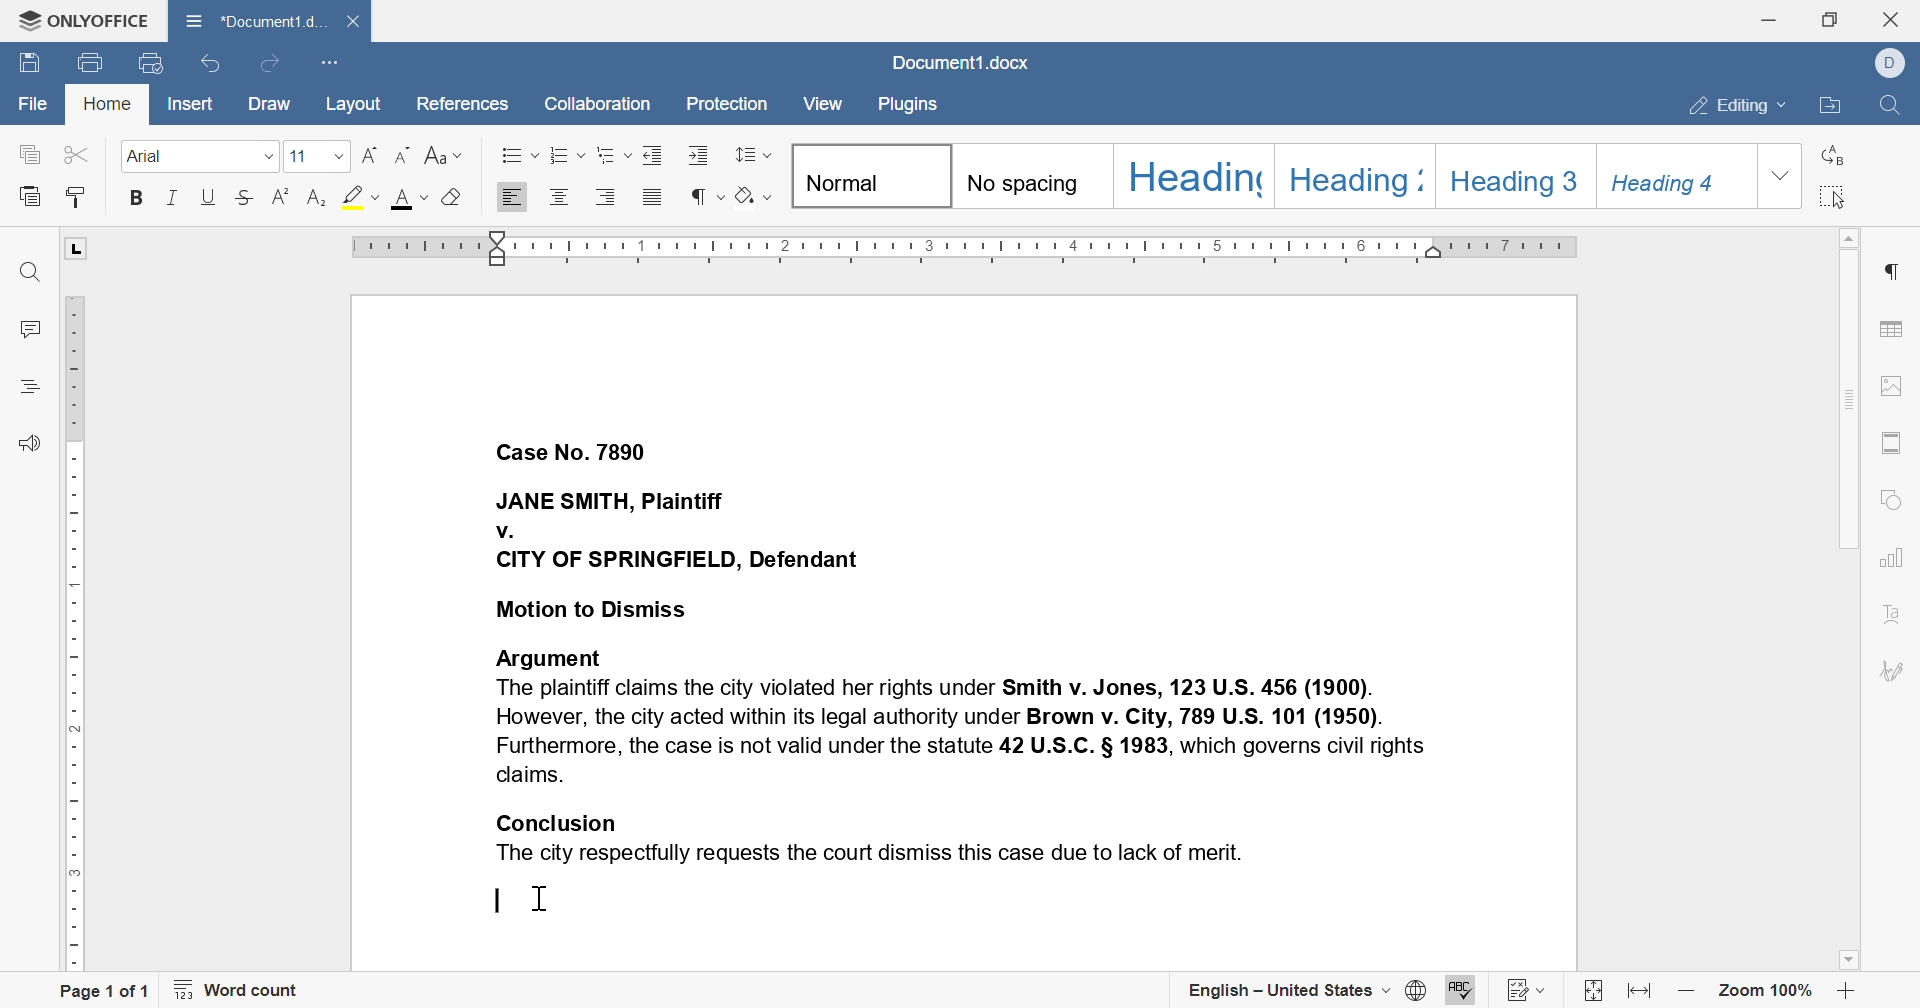  What do you see at coordinates (1767, 989) in the screenshot?
I see `zoom 100%` at bounding box center [1767, 989].